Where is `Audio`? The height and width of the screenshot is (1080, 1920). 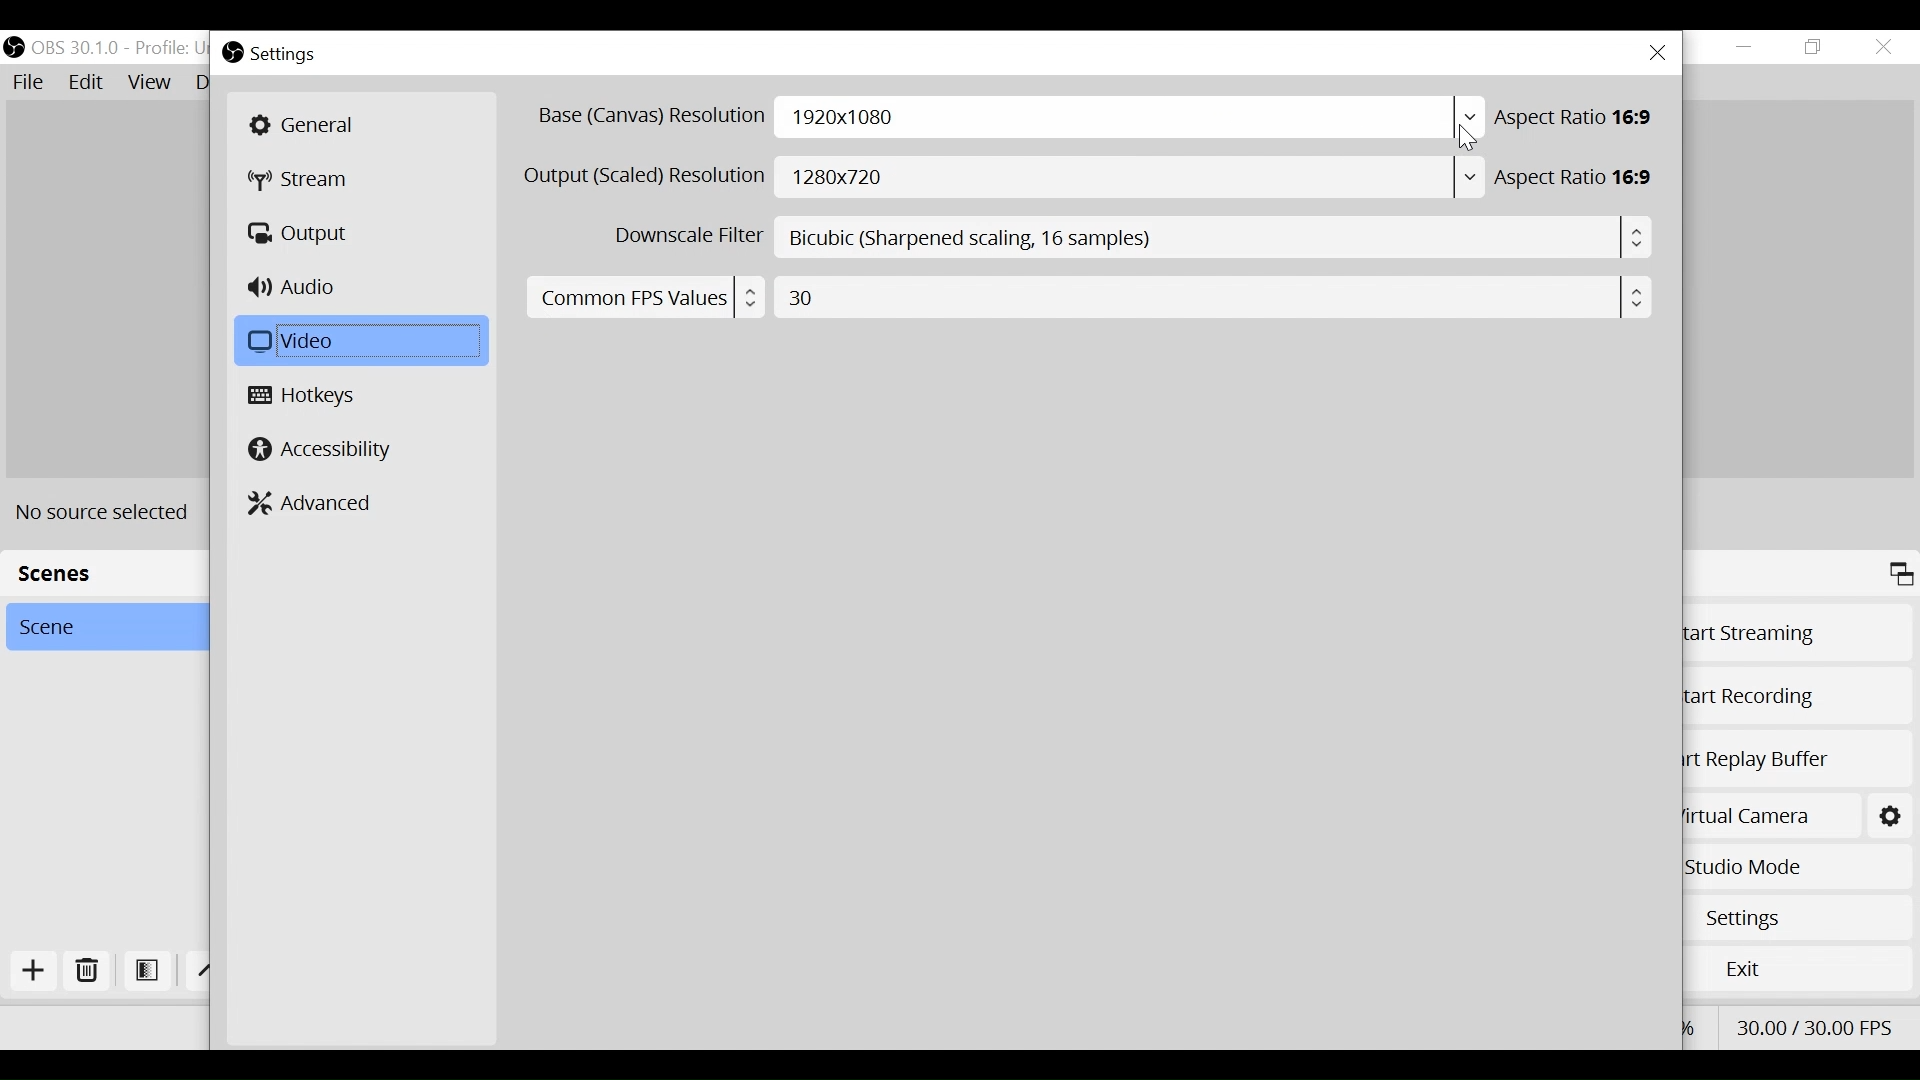
Audio is located at coordinates (297, 289).